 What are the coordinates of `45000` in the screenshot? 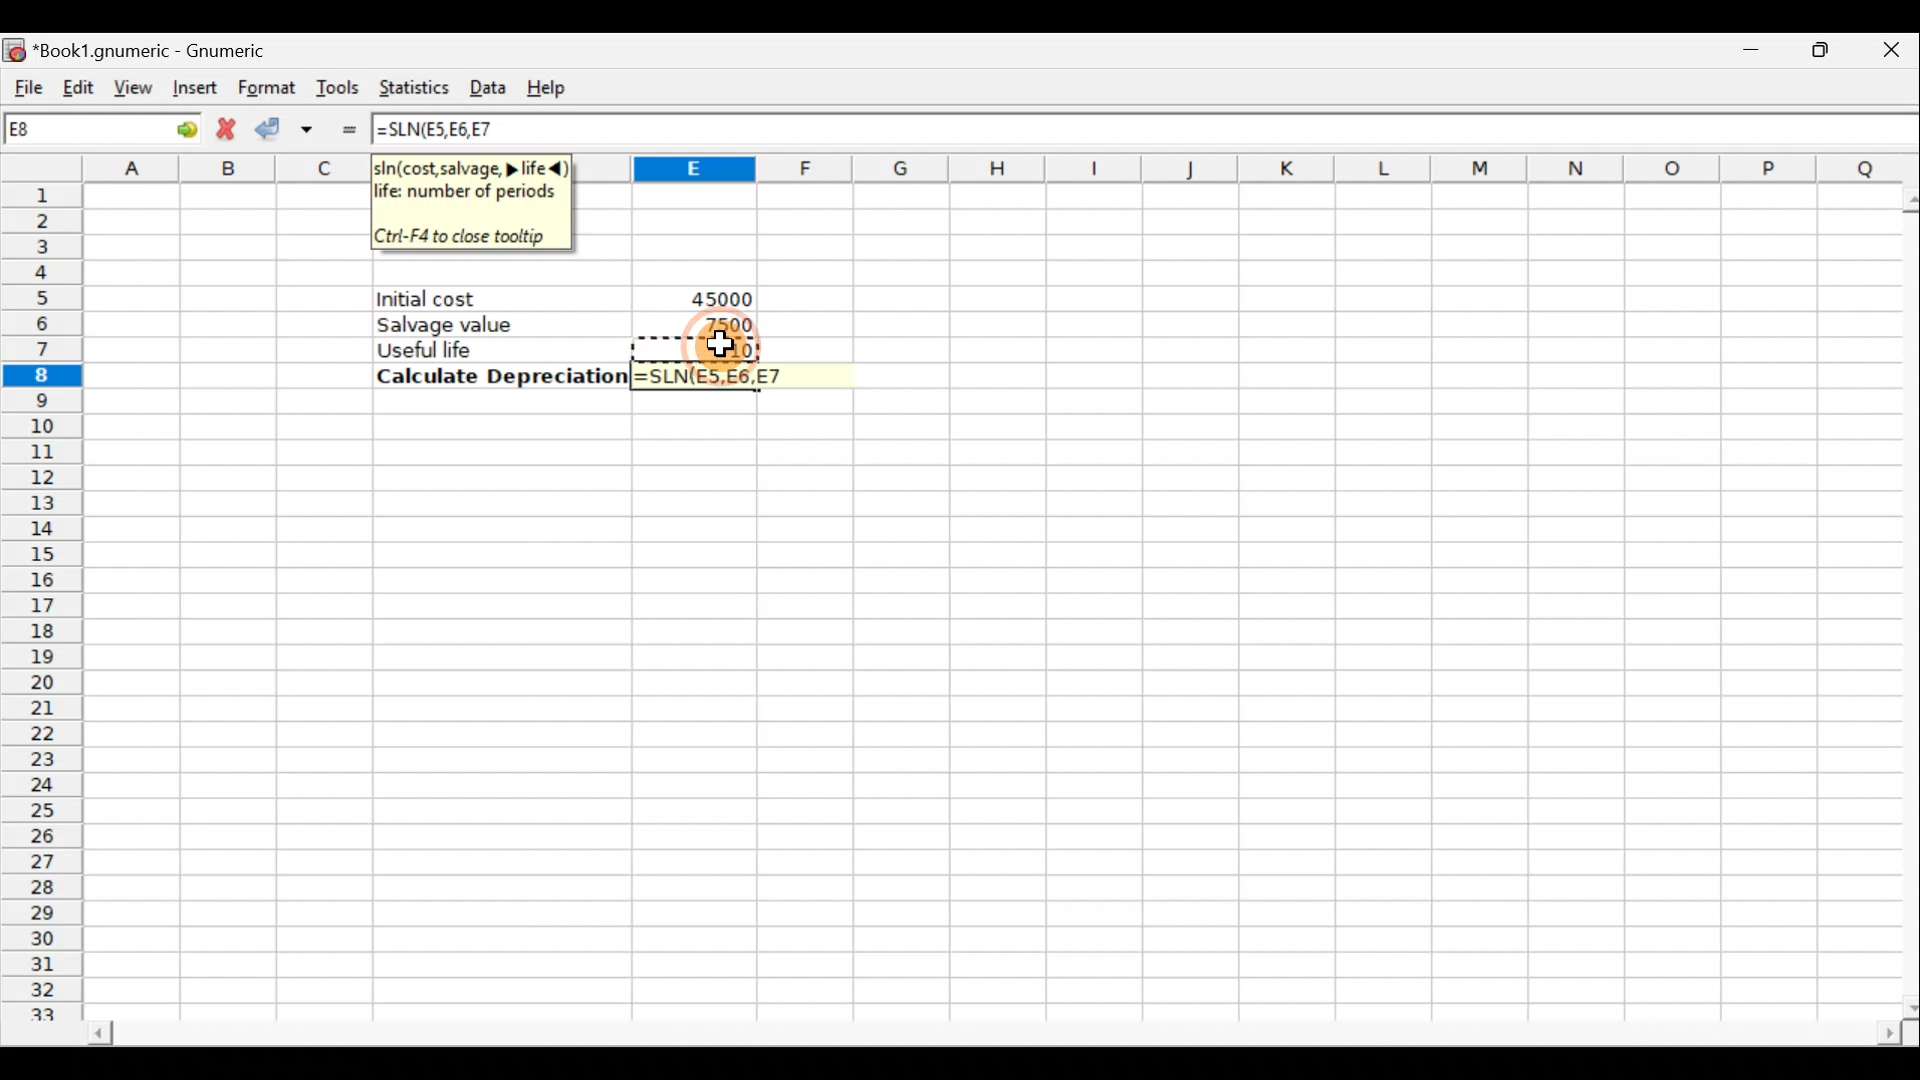 It's located at (716, 296).